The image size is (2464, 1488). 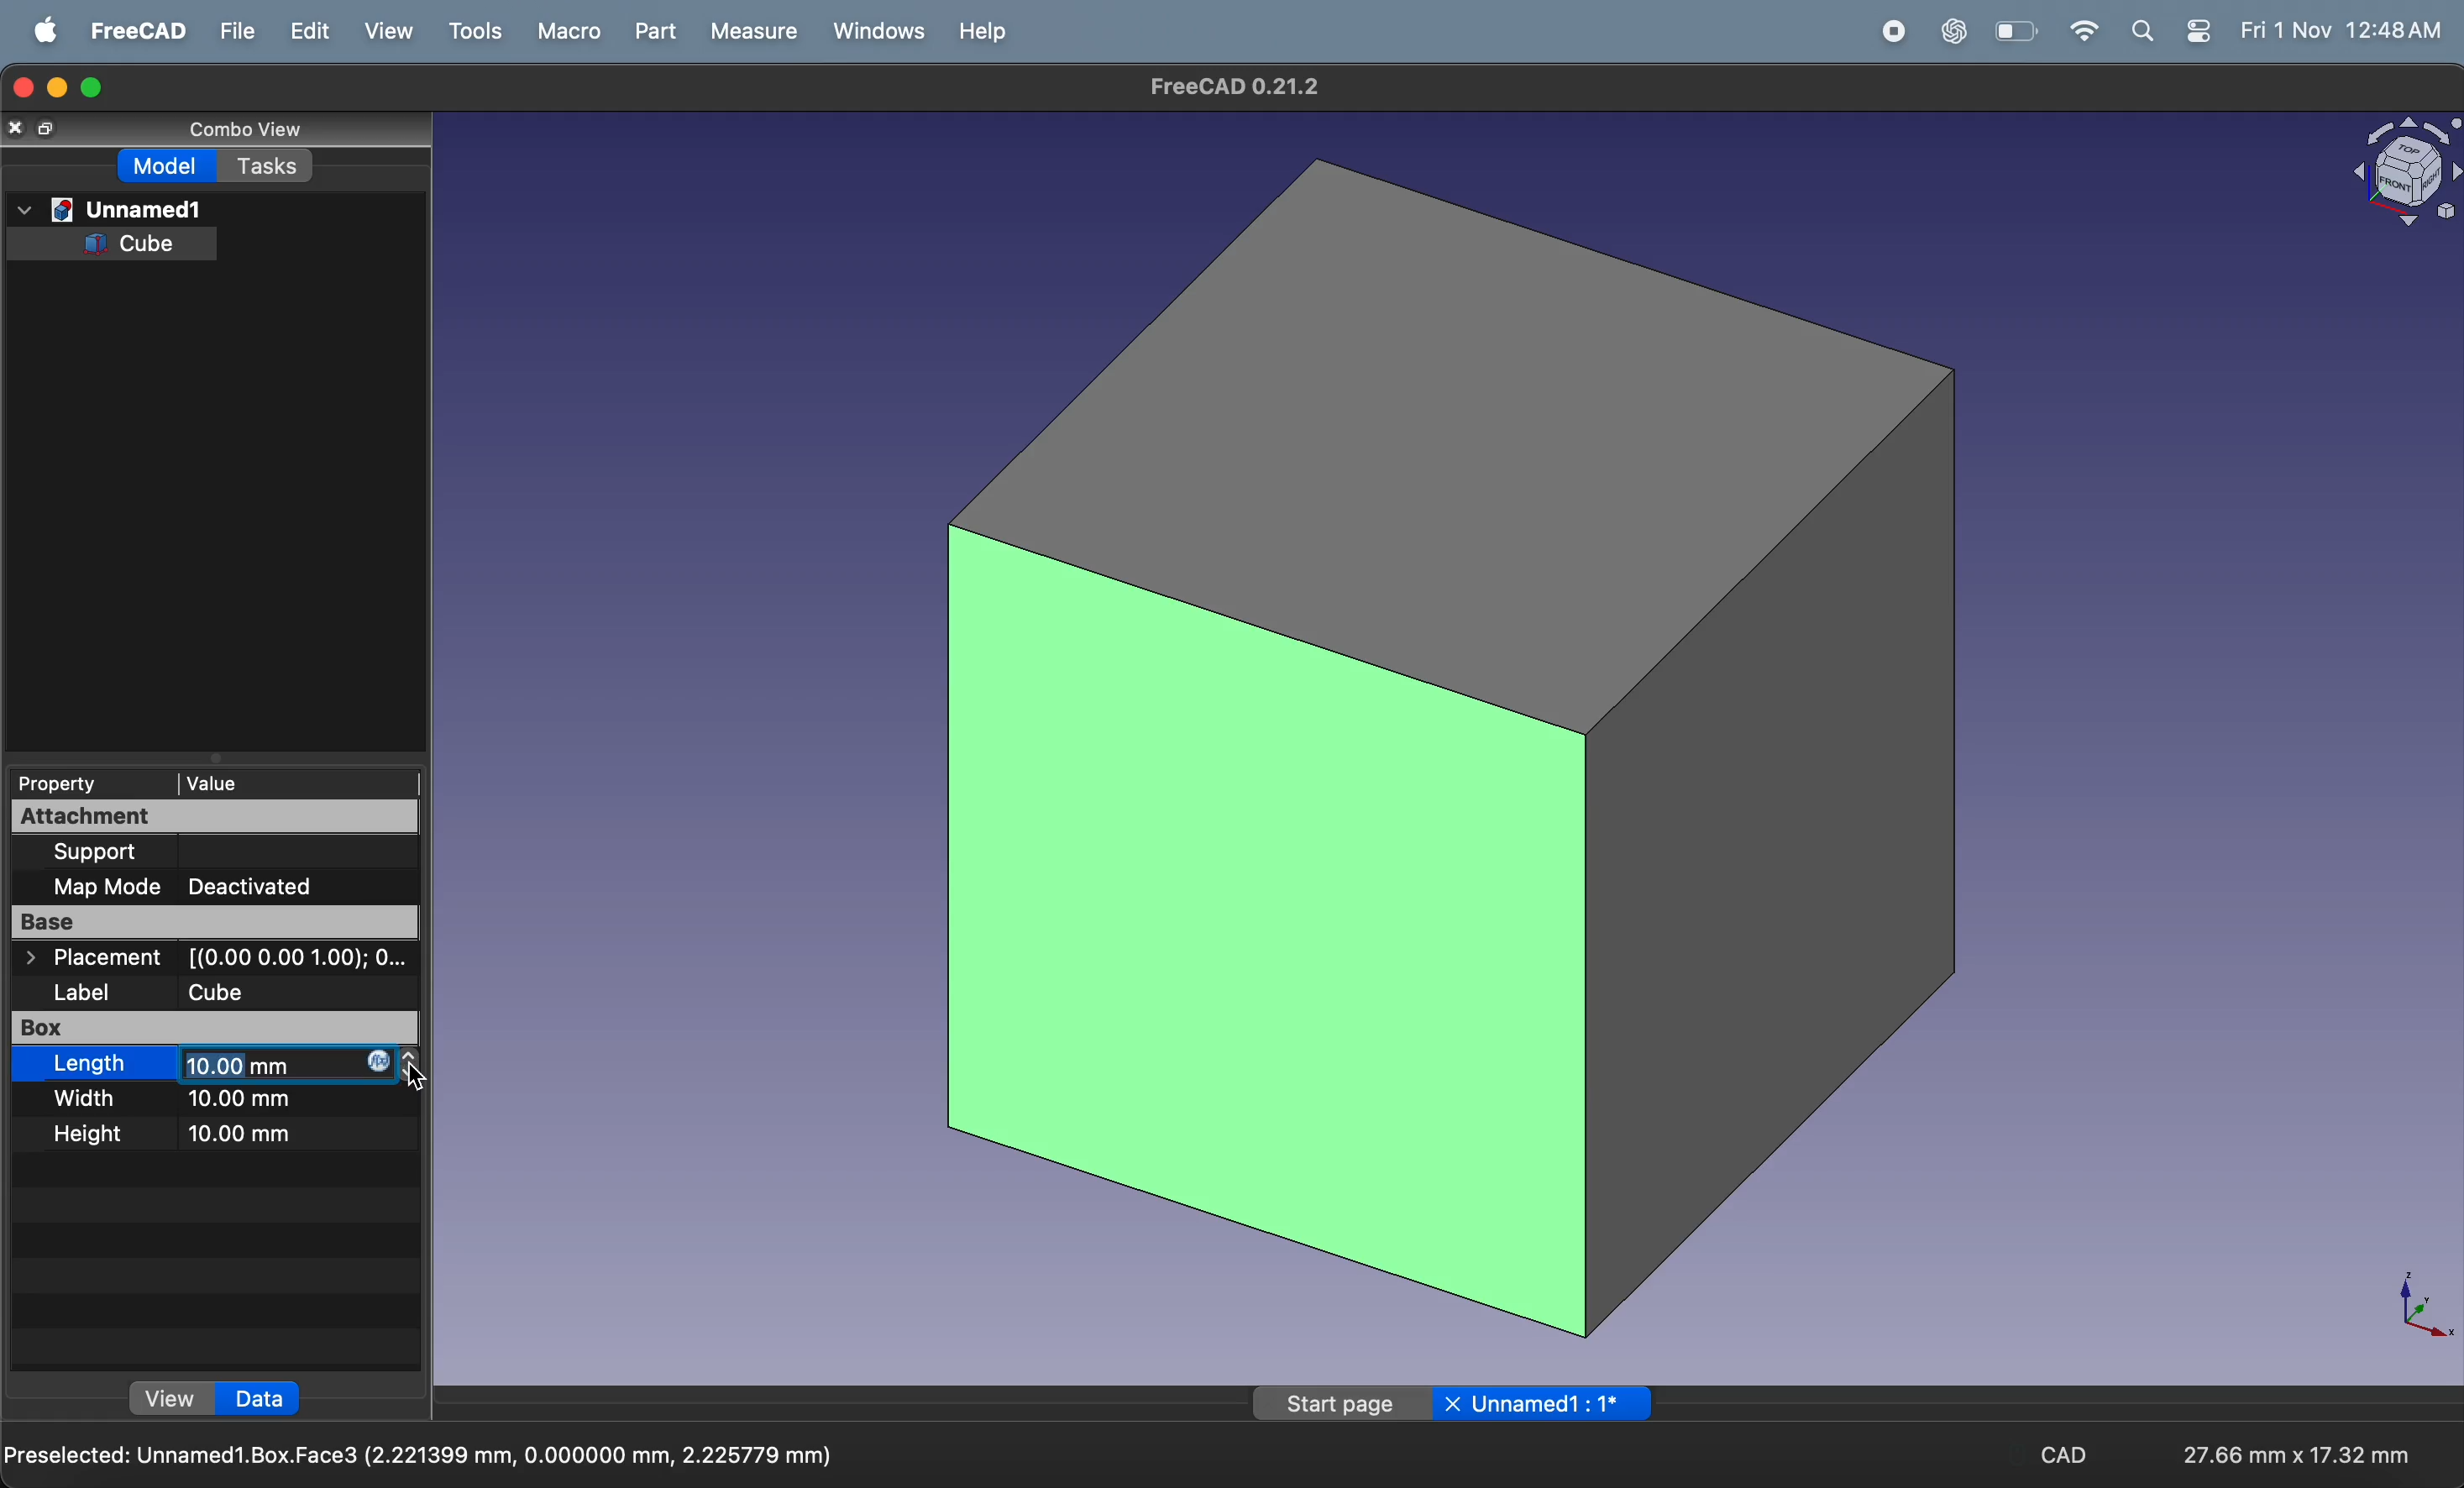 I want to click on Unnamed1: 1*, so click(x=1551, y=1404).